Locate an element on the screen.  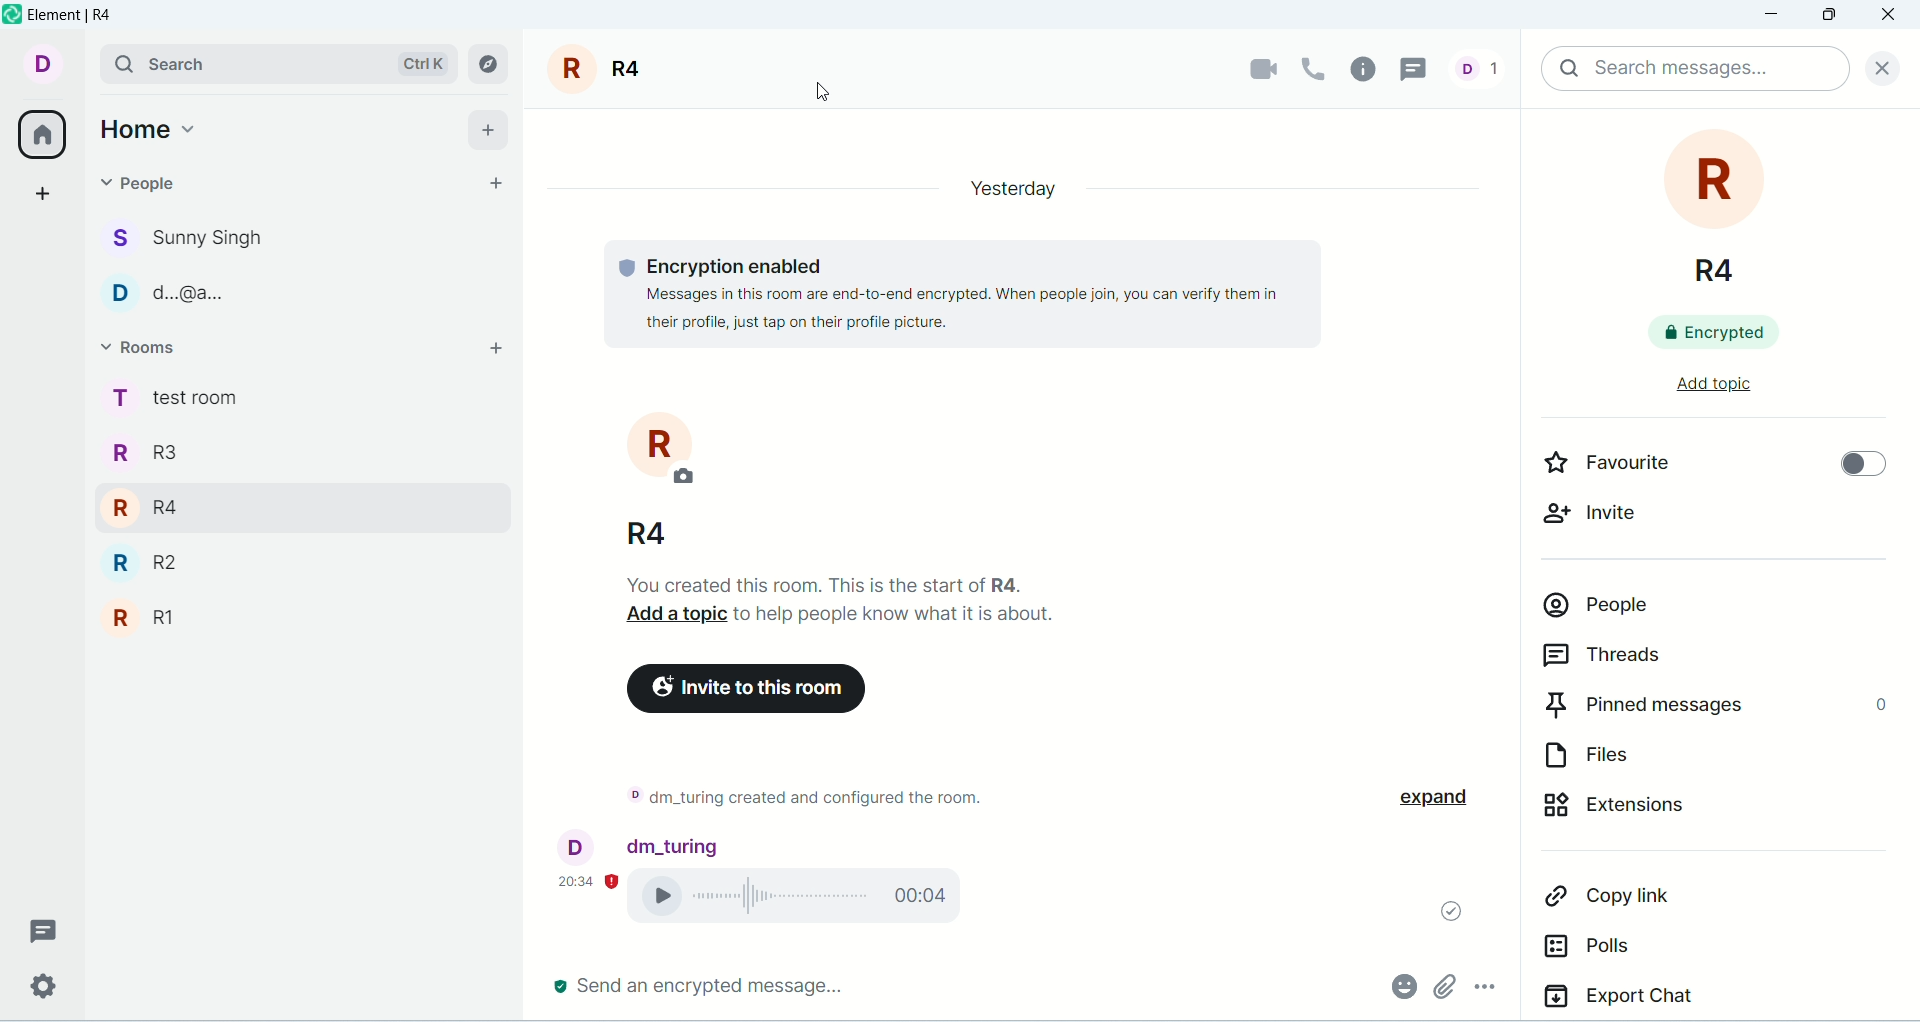
copy link is located at coordinates (1670, 903).